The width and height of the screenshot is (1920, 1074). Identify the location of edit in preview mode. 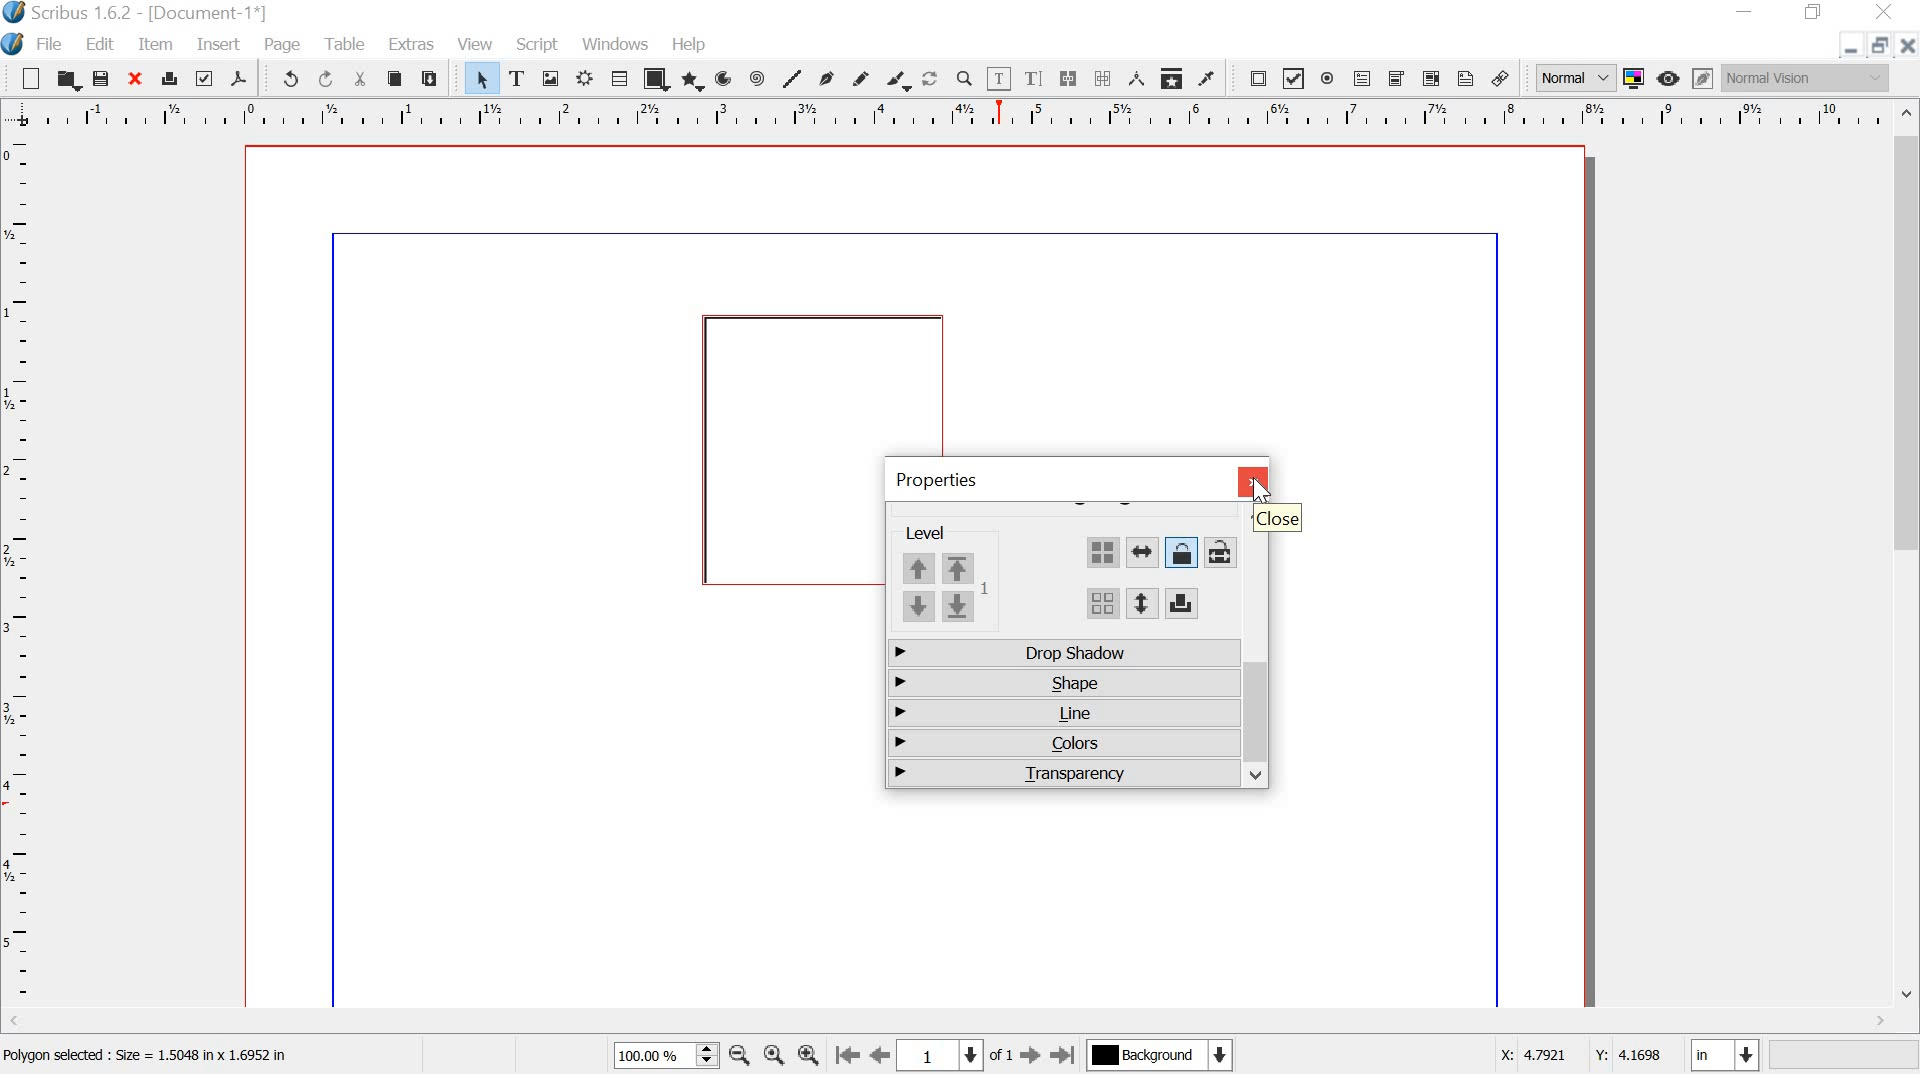
(1704, 78).